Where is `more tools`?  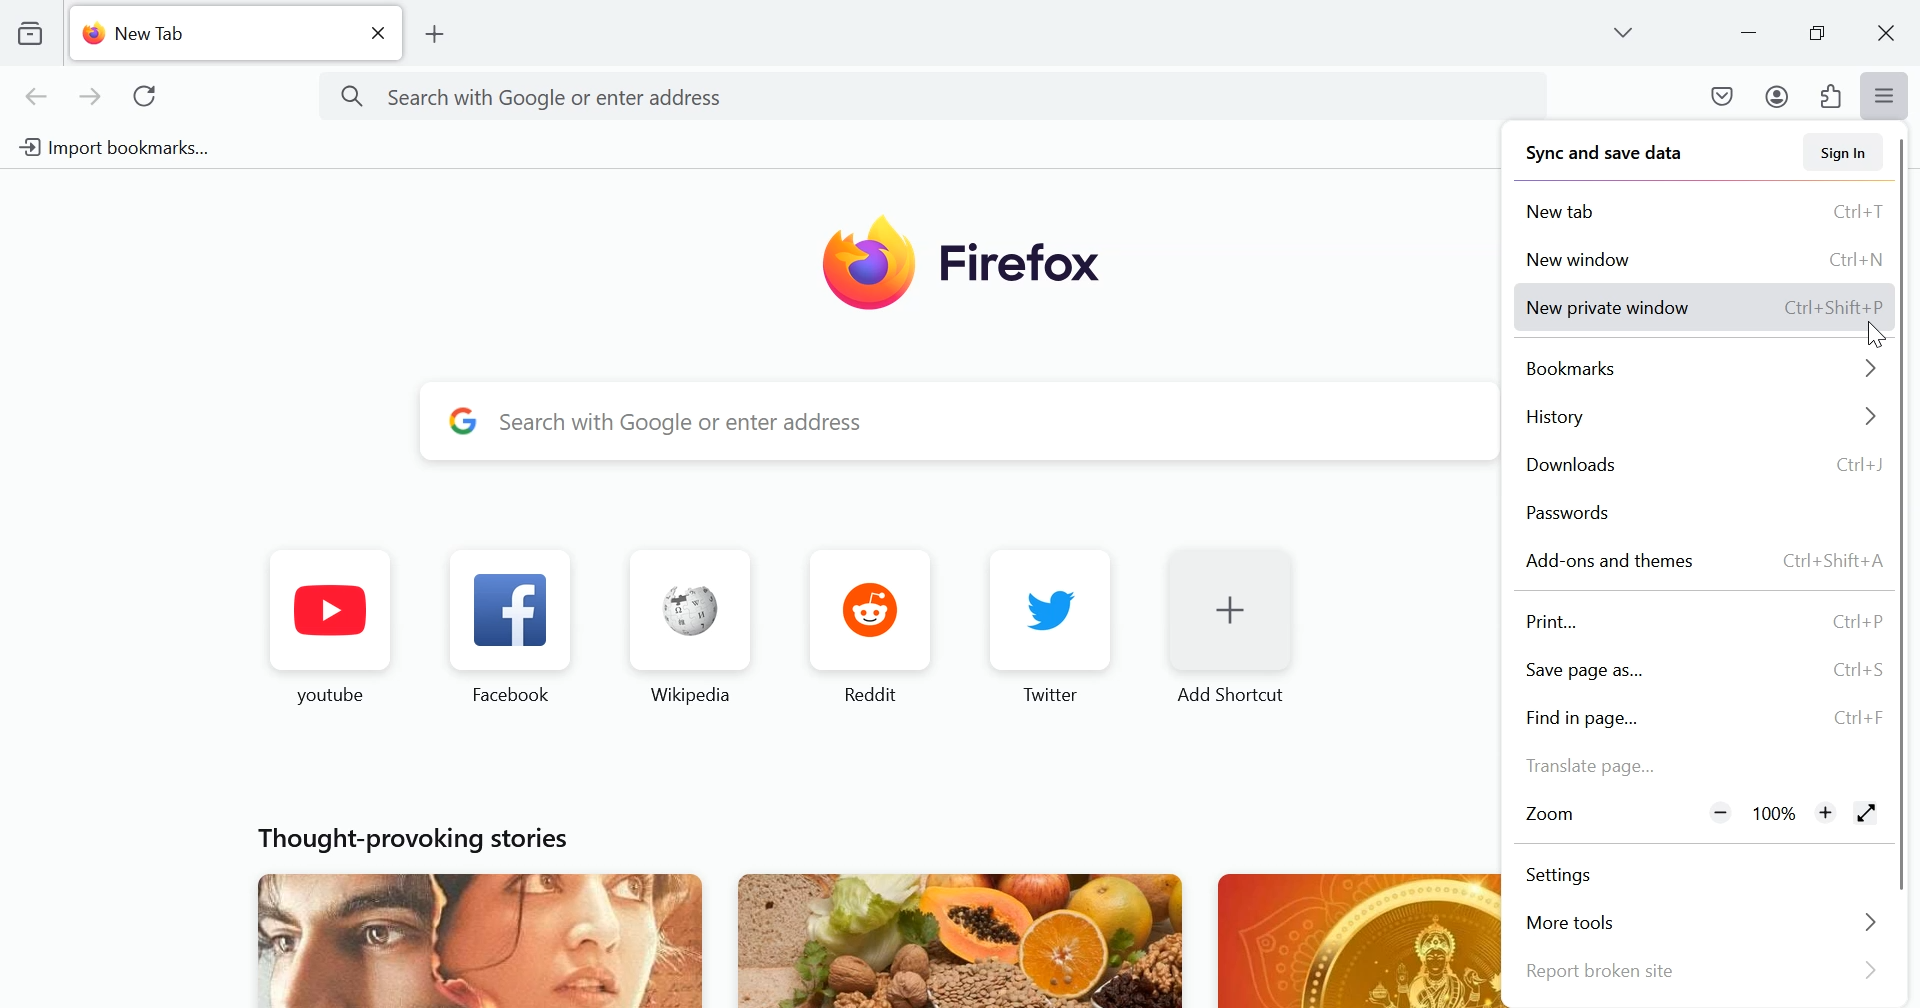
more tools is located at coordinates (1701, 922).